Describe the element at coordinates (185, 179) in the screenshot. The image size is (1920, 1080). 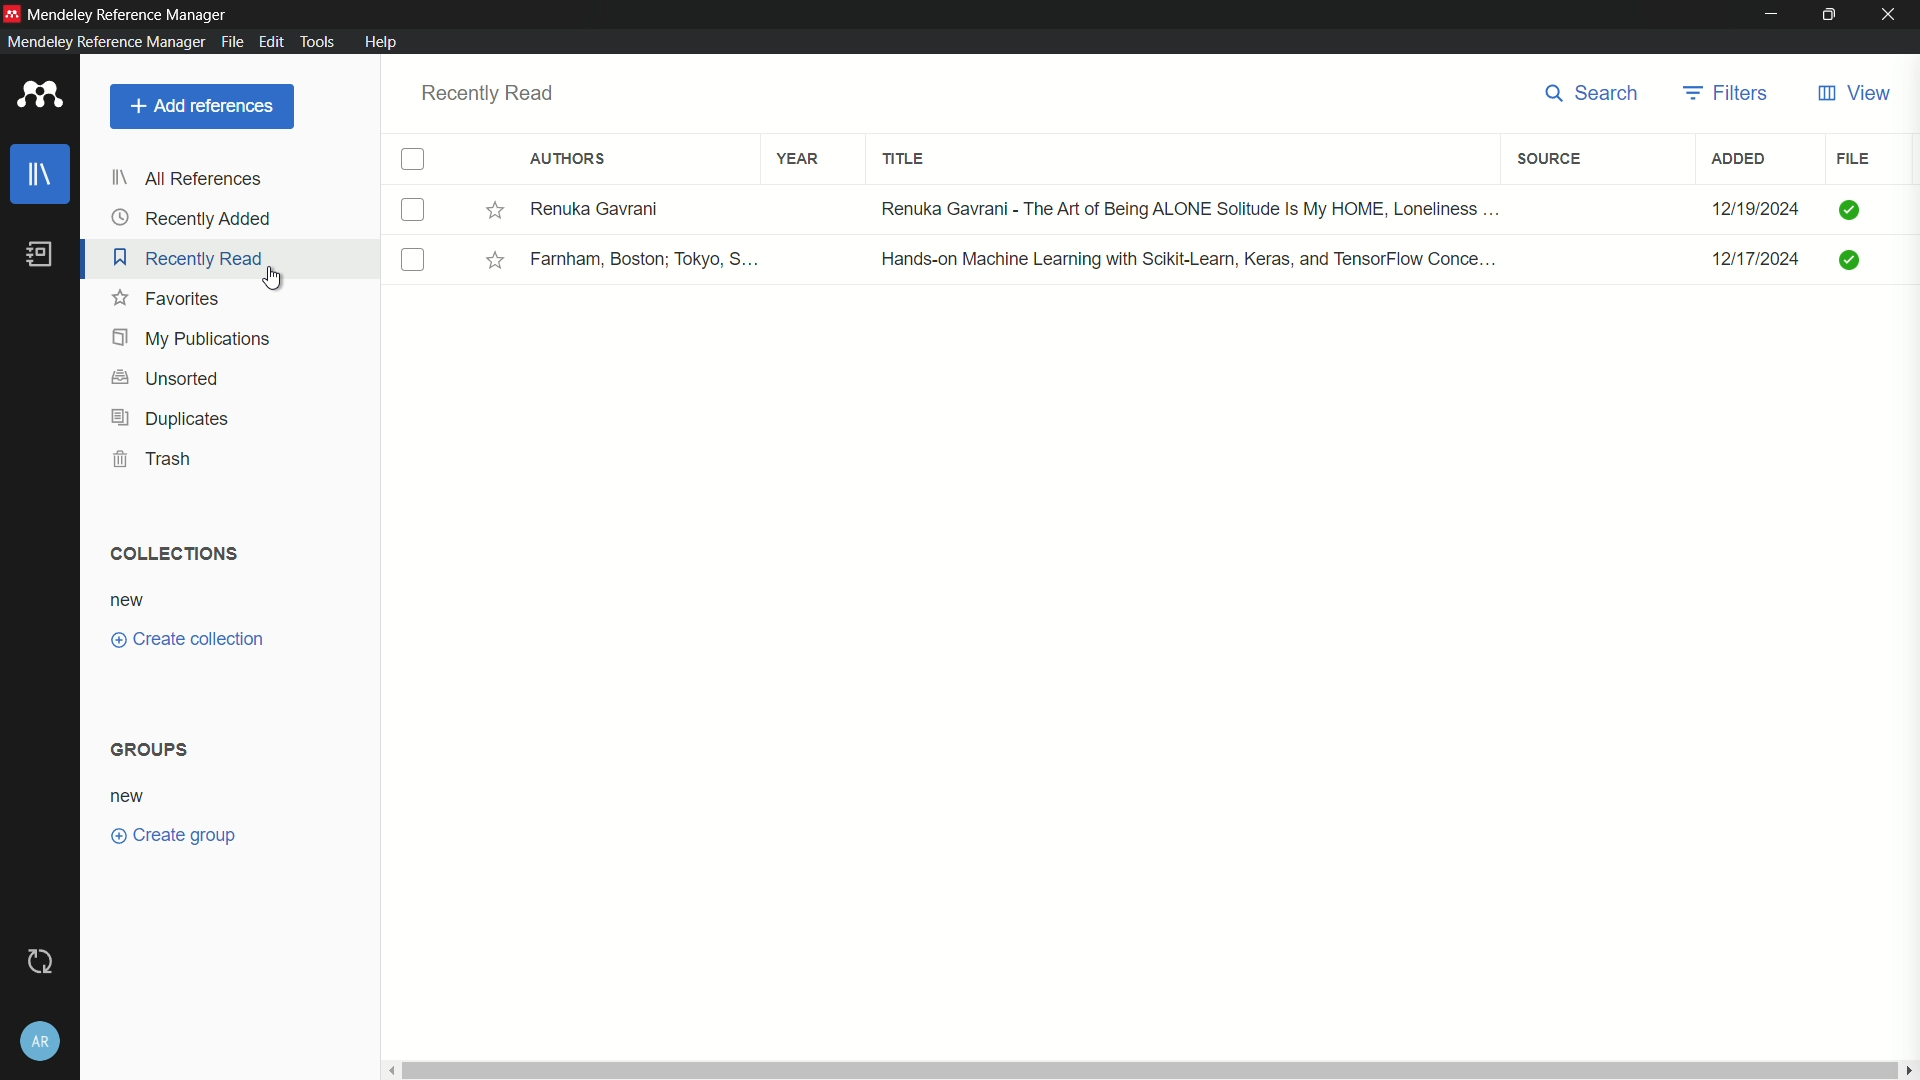
I see `all references` at that location.